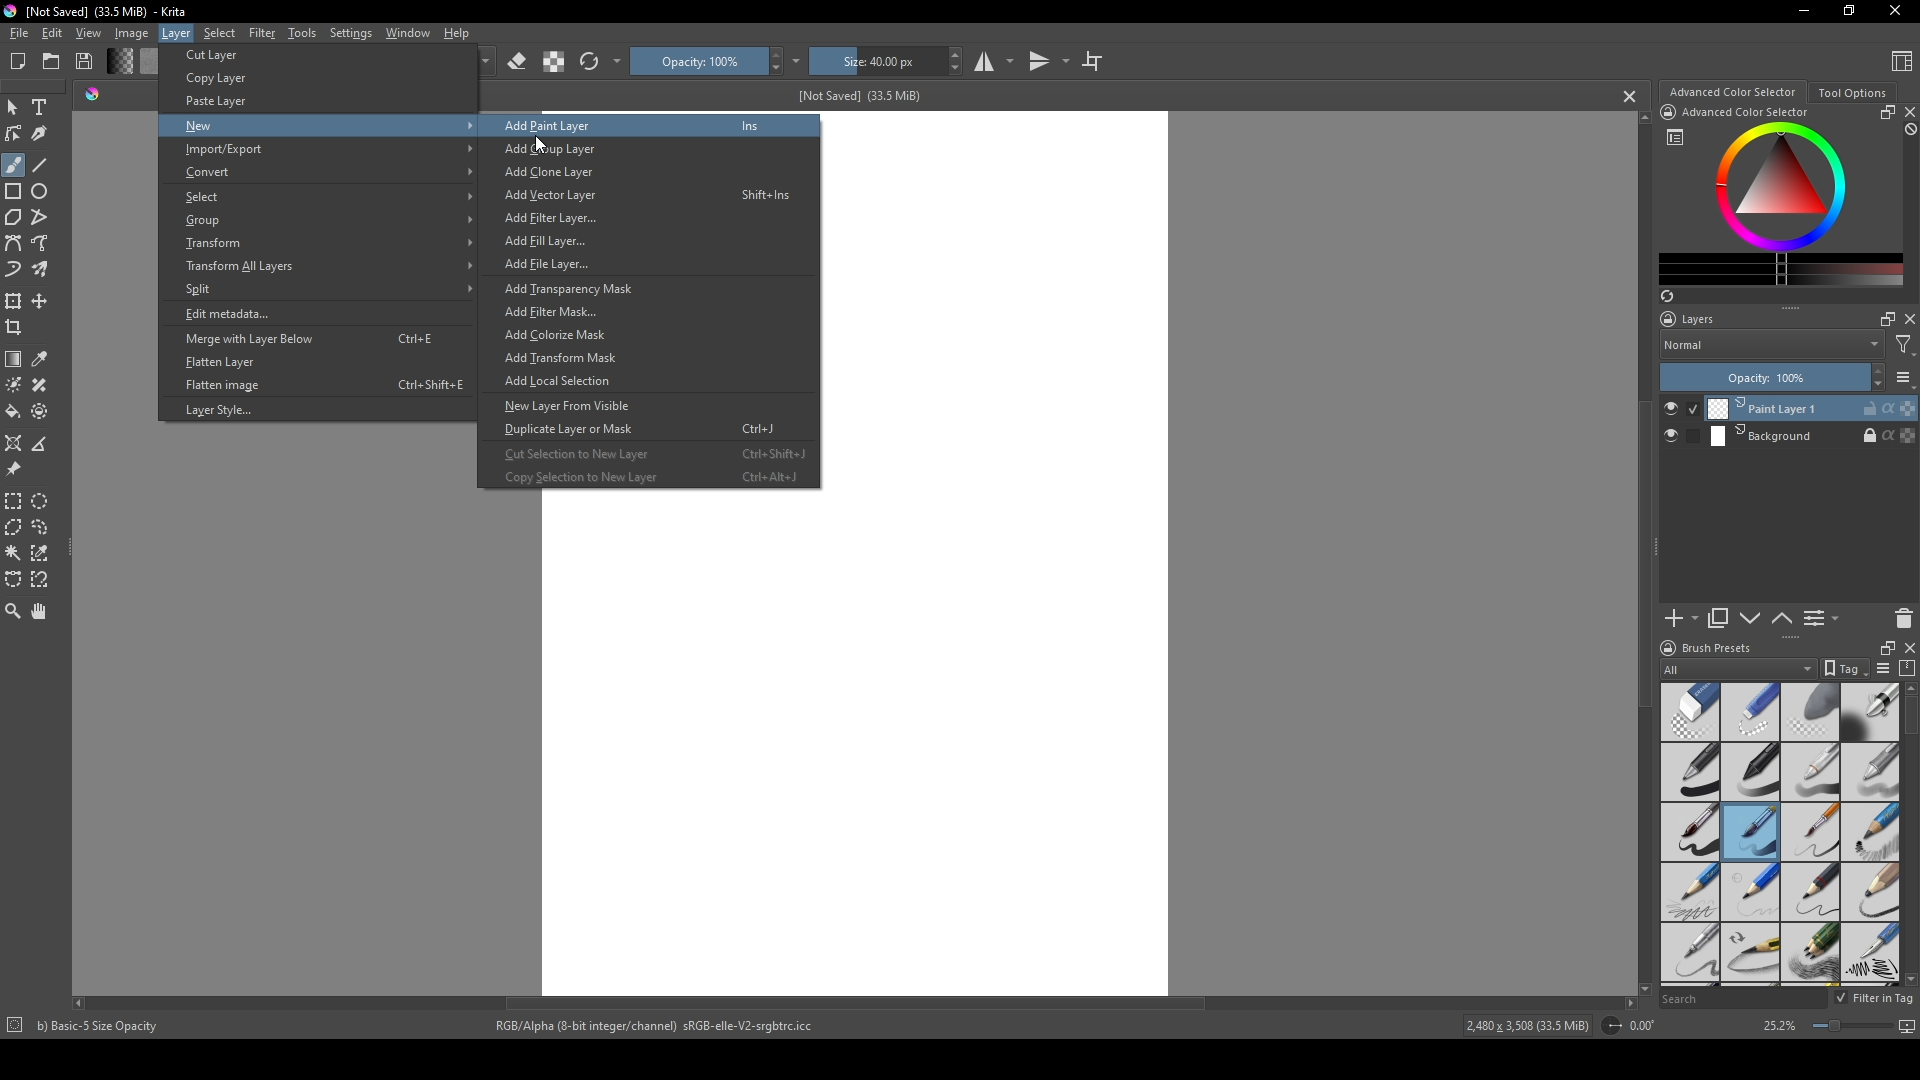 Image resolution: width=1920 pixels, height=1080 pixels. I want to click on Merge with Layer Below, so click(314, 339).